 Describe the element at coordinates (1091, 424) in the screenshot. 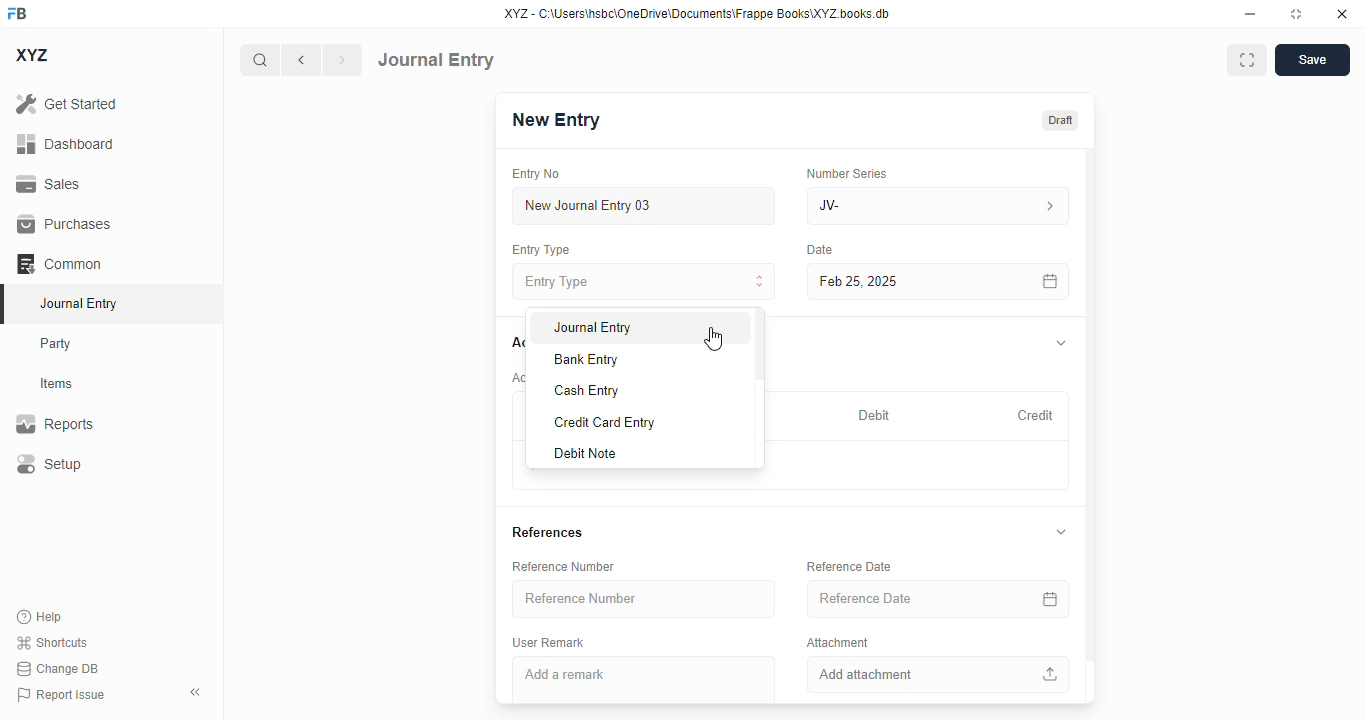

I see `scroll bar` at that location.